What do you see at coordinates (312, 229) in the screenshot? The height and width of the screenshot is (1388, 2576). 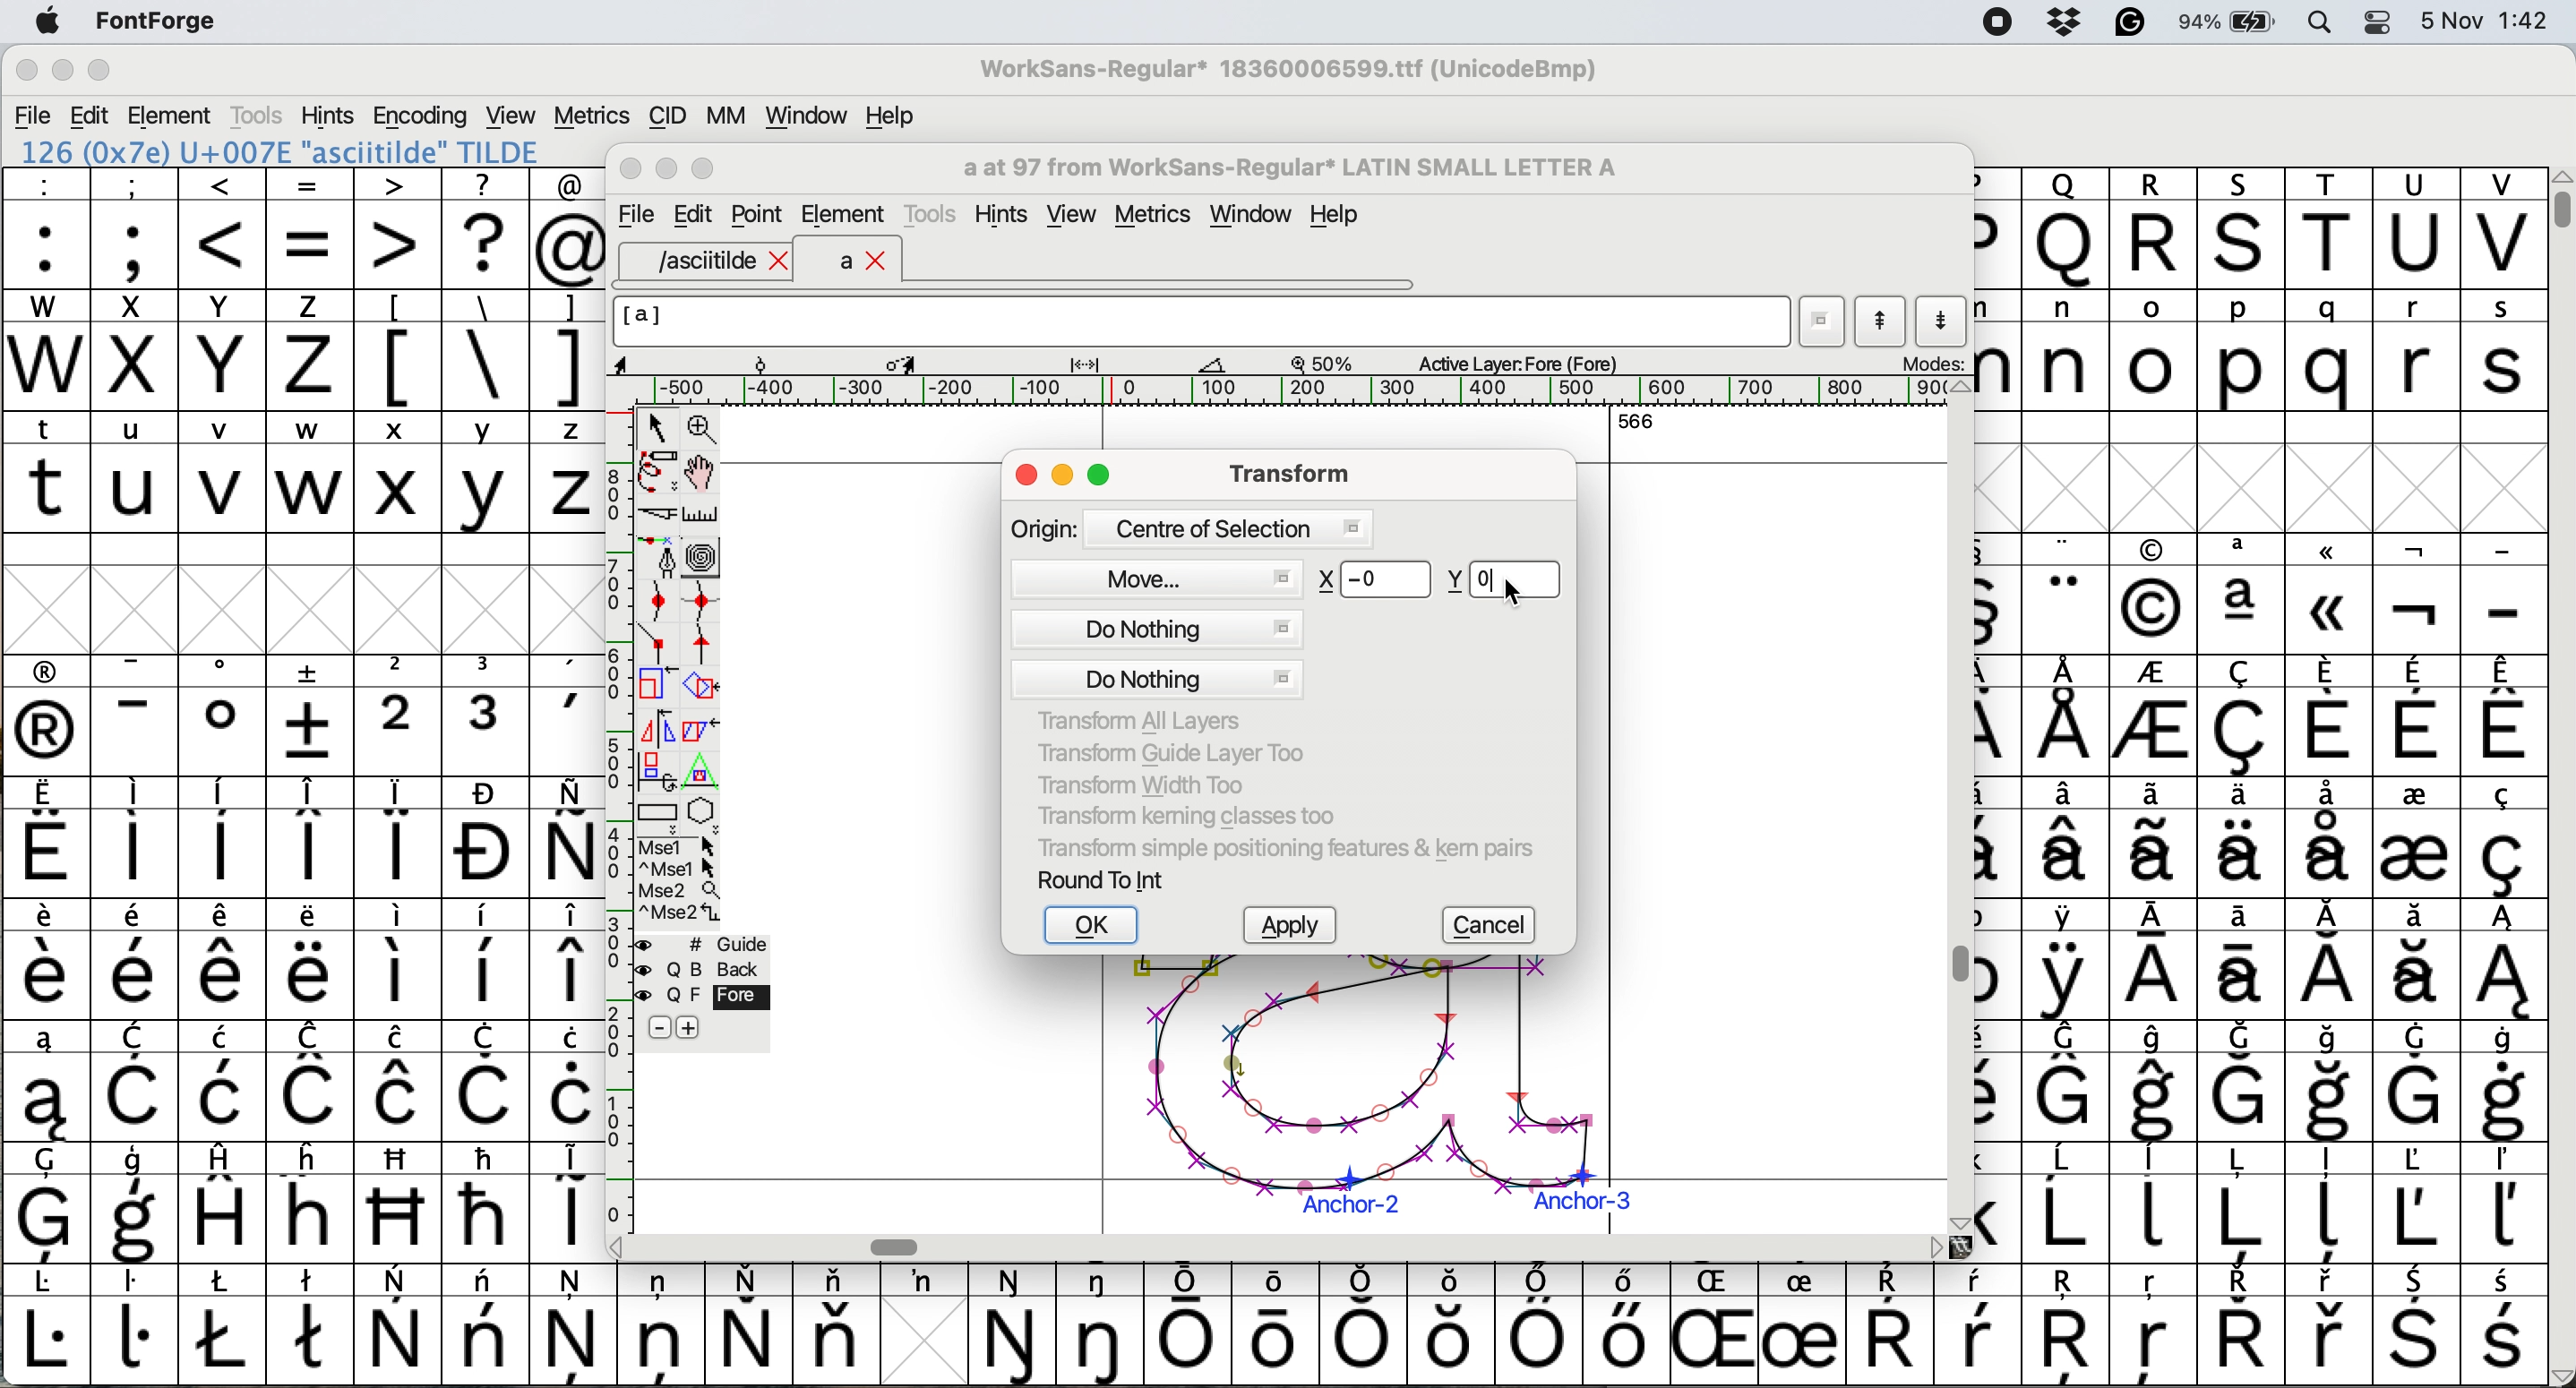 I see `=` at bounding box center [312, 229].